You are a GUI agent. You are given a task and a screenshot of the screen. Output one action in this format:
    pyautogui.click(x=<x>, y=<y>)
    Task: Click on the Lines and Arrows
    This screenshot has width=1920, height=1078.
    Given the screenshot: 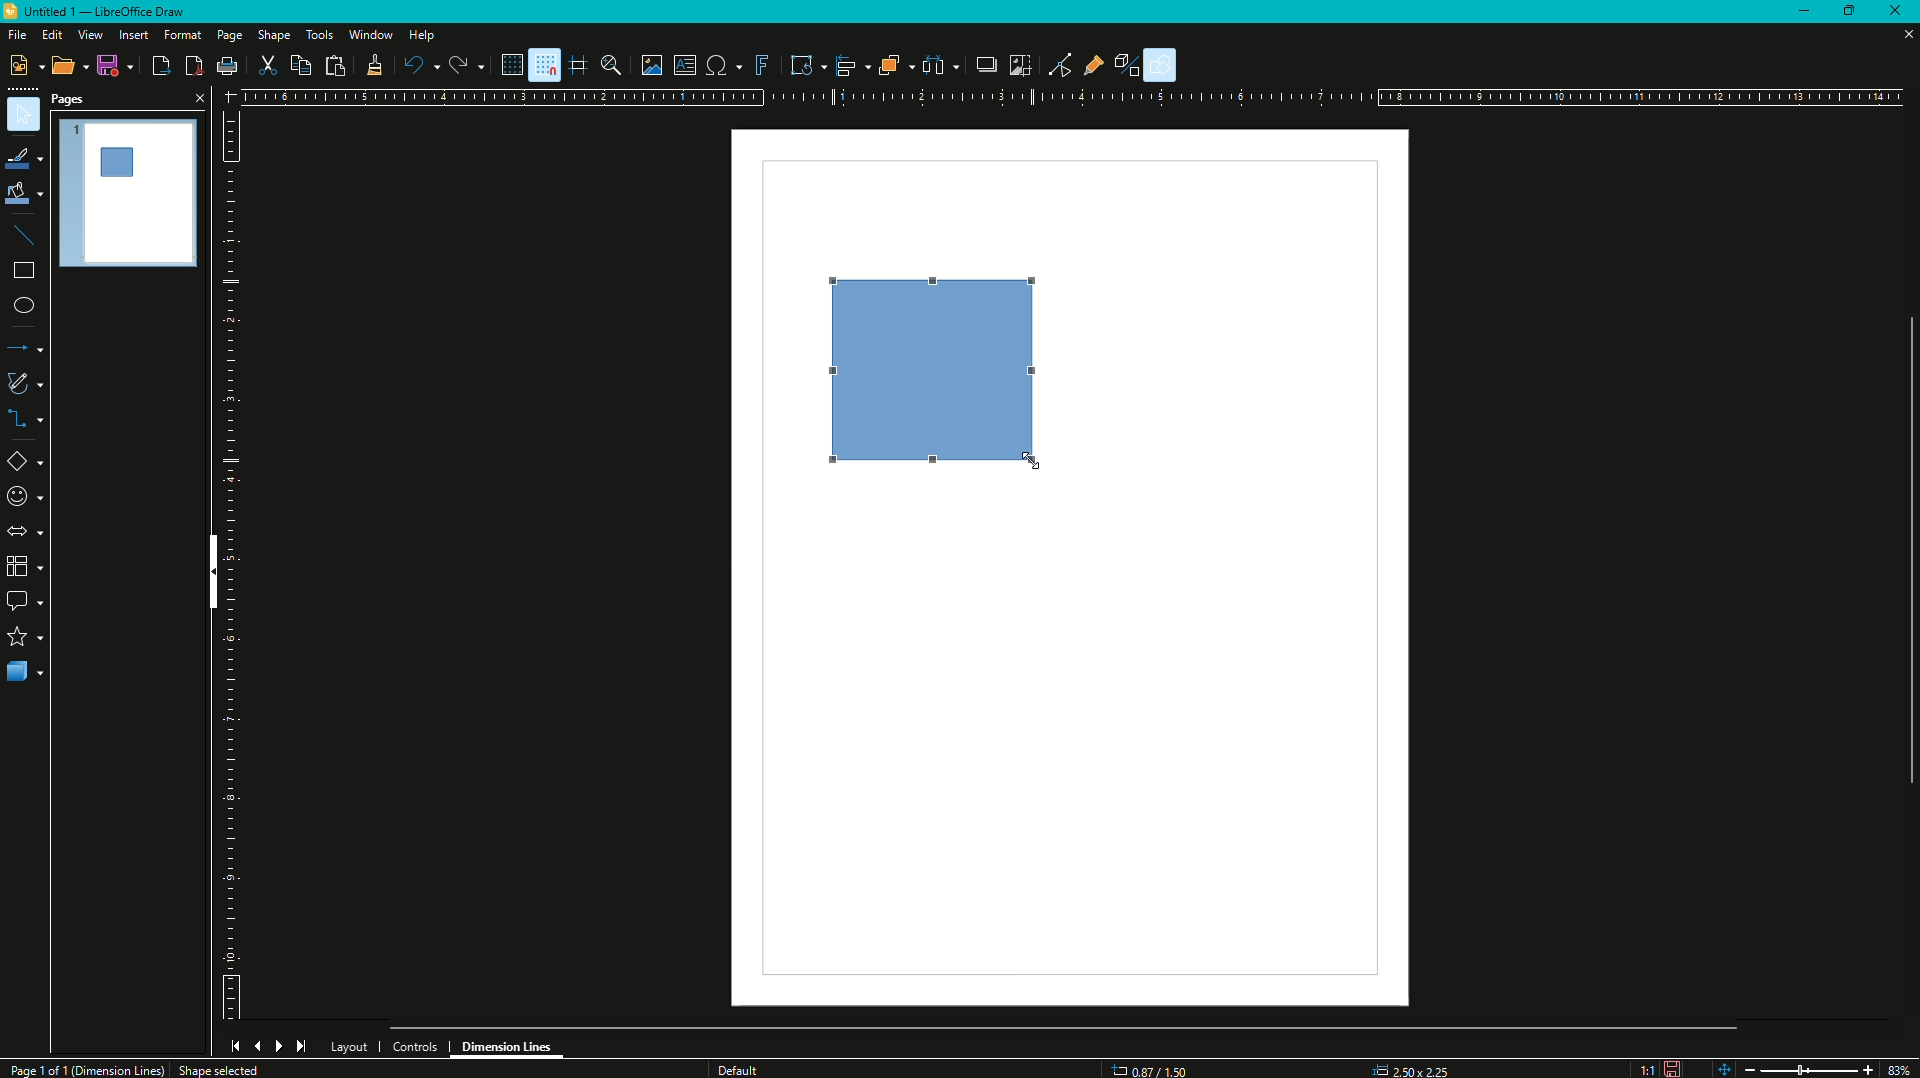 What is the action you would take?
    pyautogui.click(x=27, y=349)
    